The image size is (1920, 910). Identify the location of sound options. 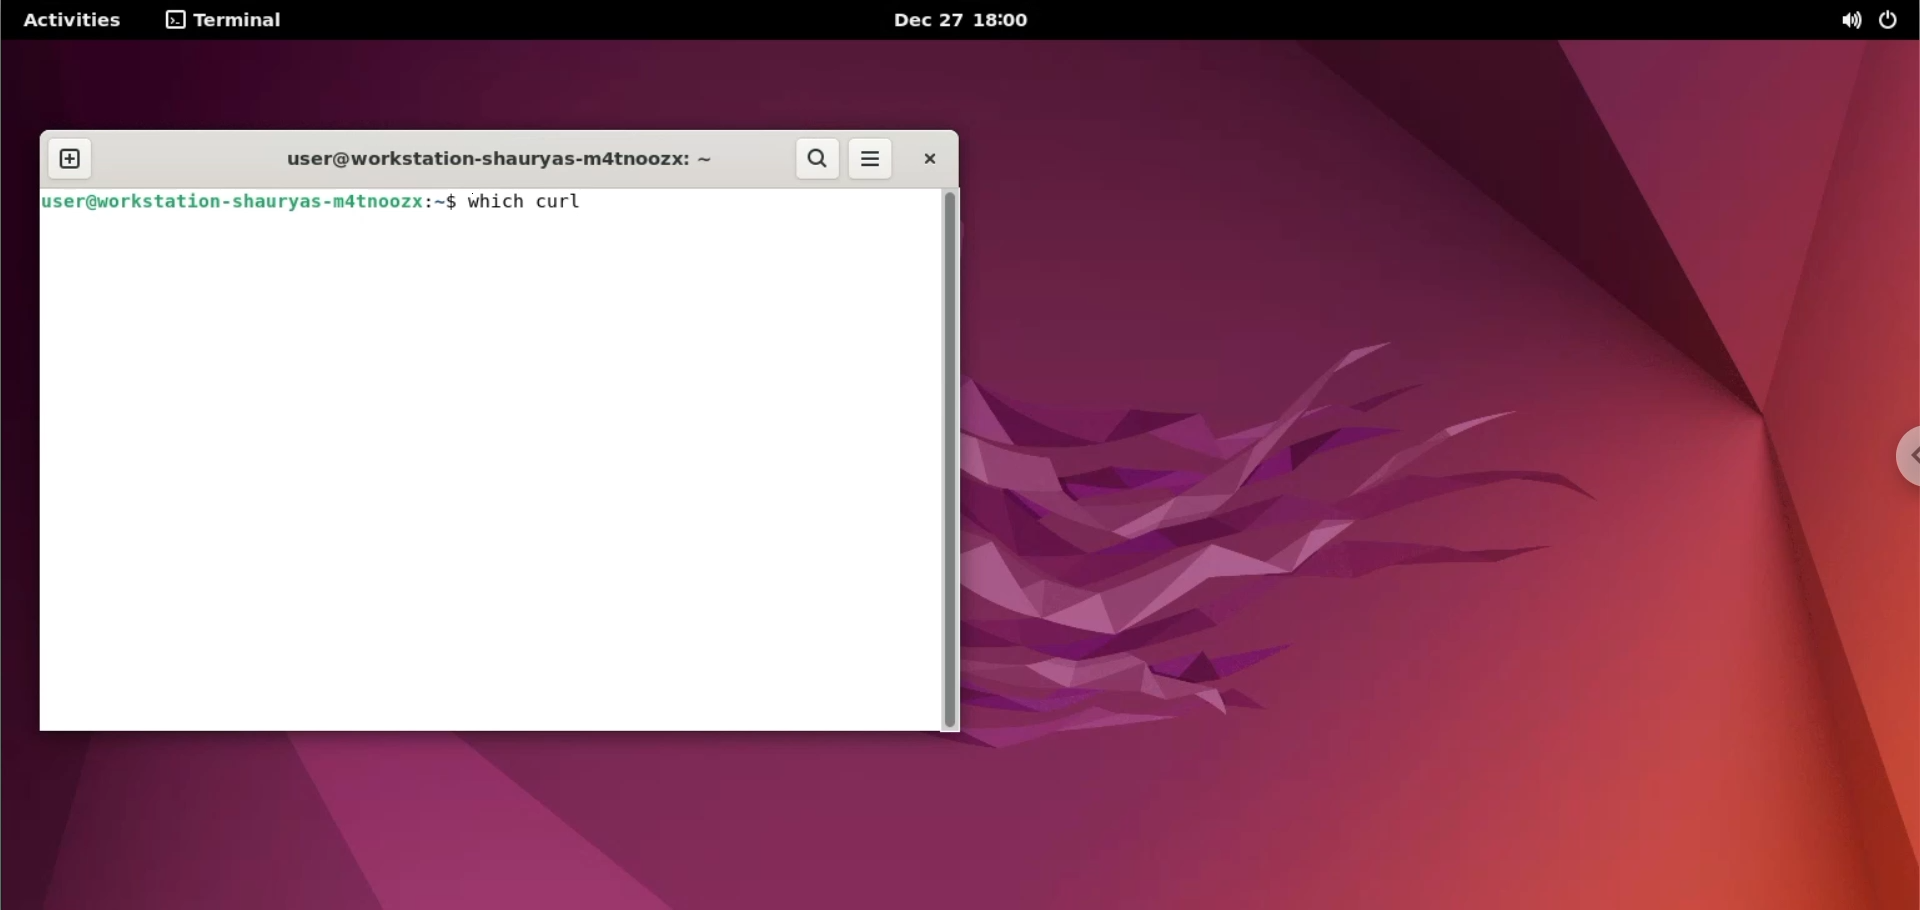
(1847, 21).